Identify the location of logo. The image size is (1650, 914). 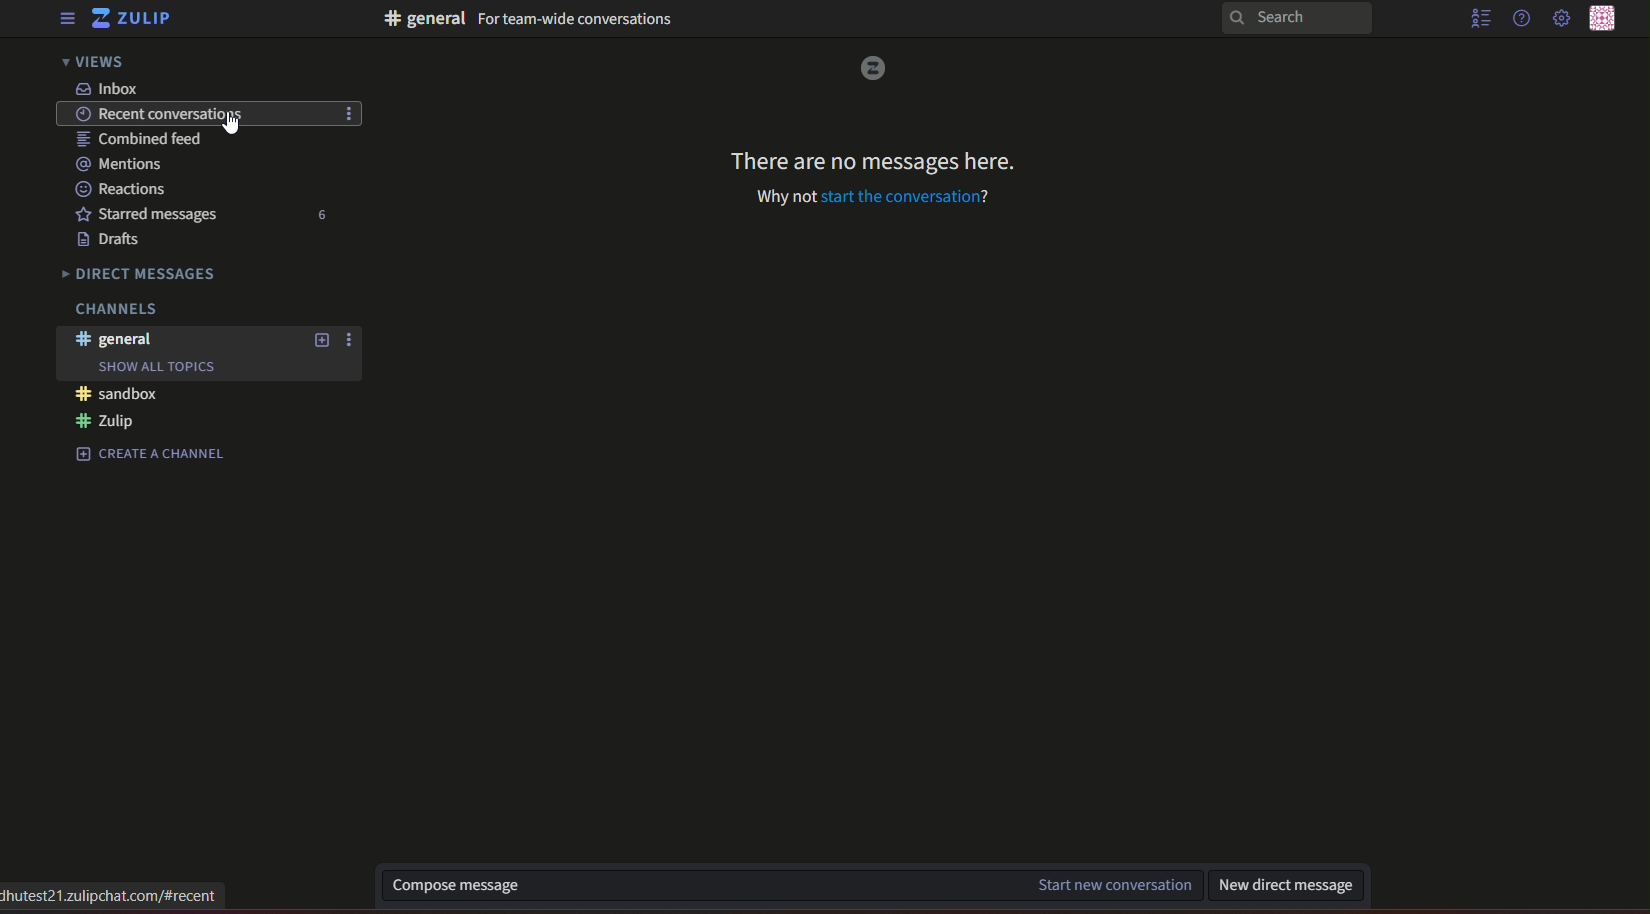
(876, 68).